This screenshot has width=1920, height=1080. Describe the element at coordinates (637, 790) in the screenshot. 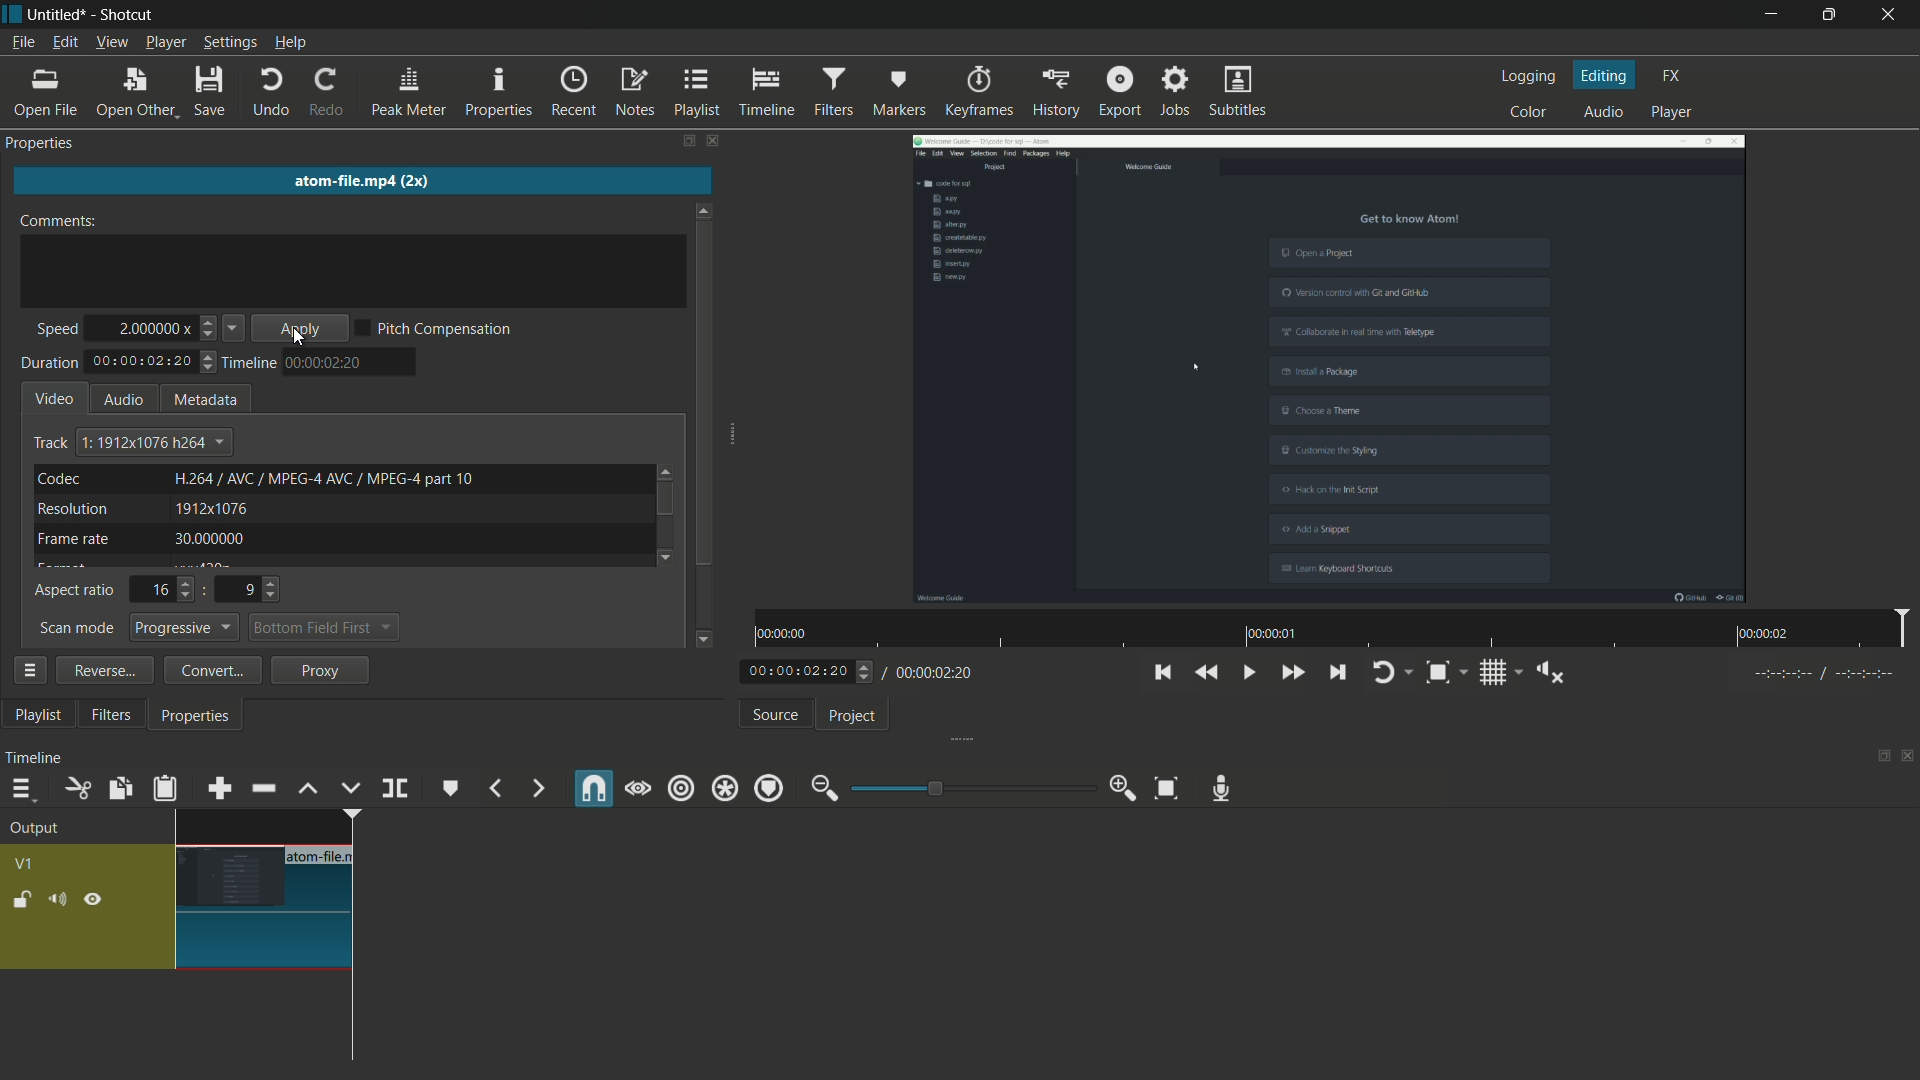

I see `scrub while dragging` at that location.